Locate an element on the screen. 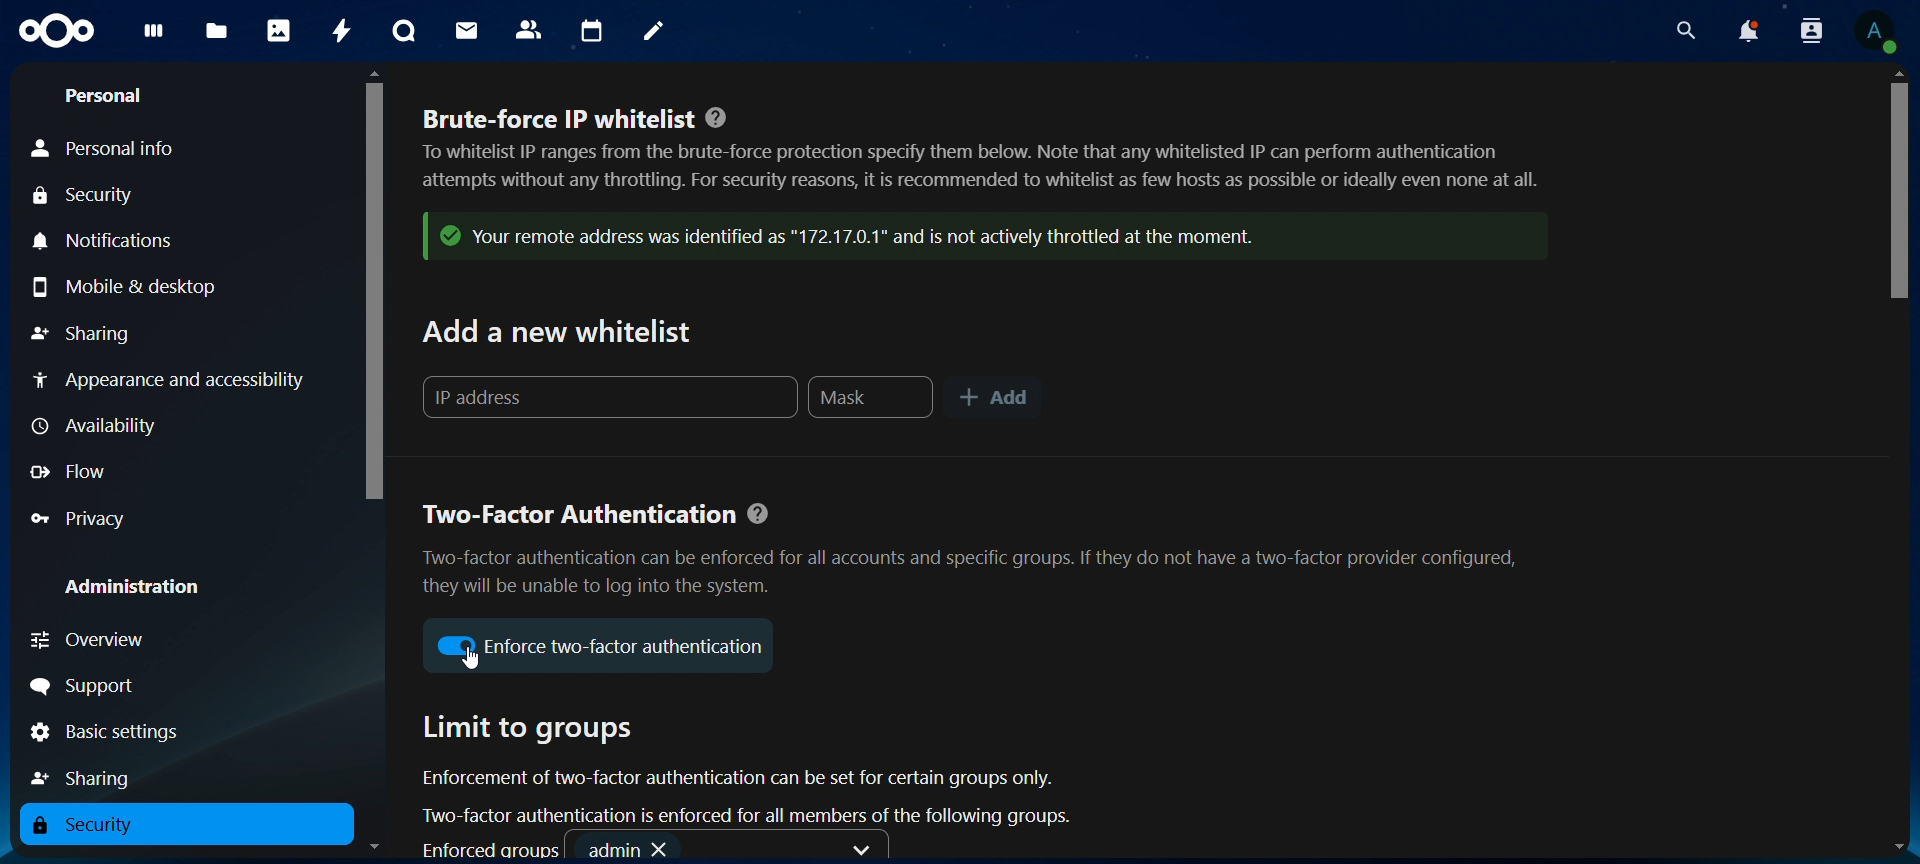  mail is located at coordinates (467, 30).